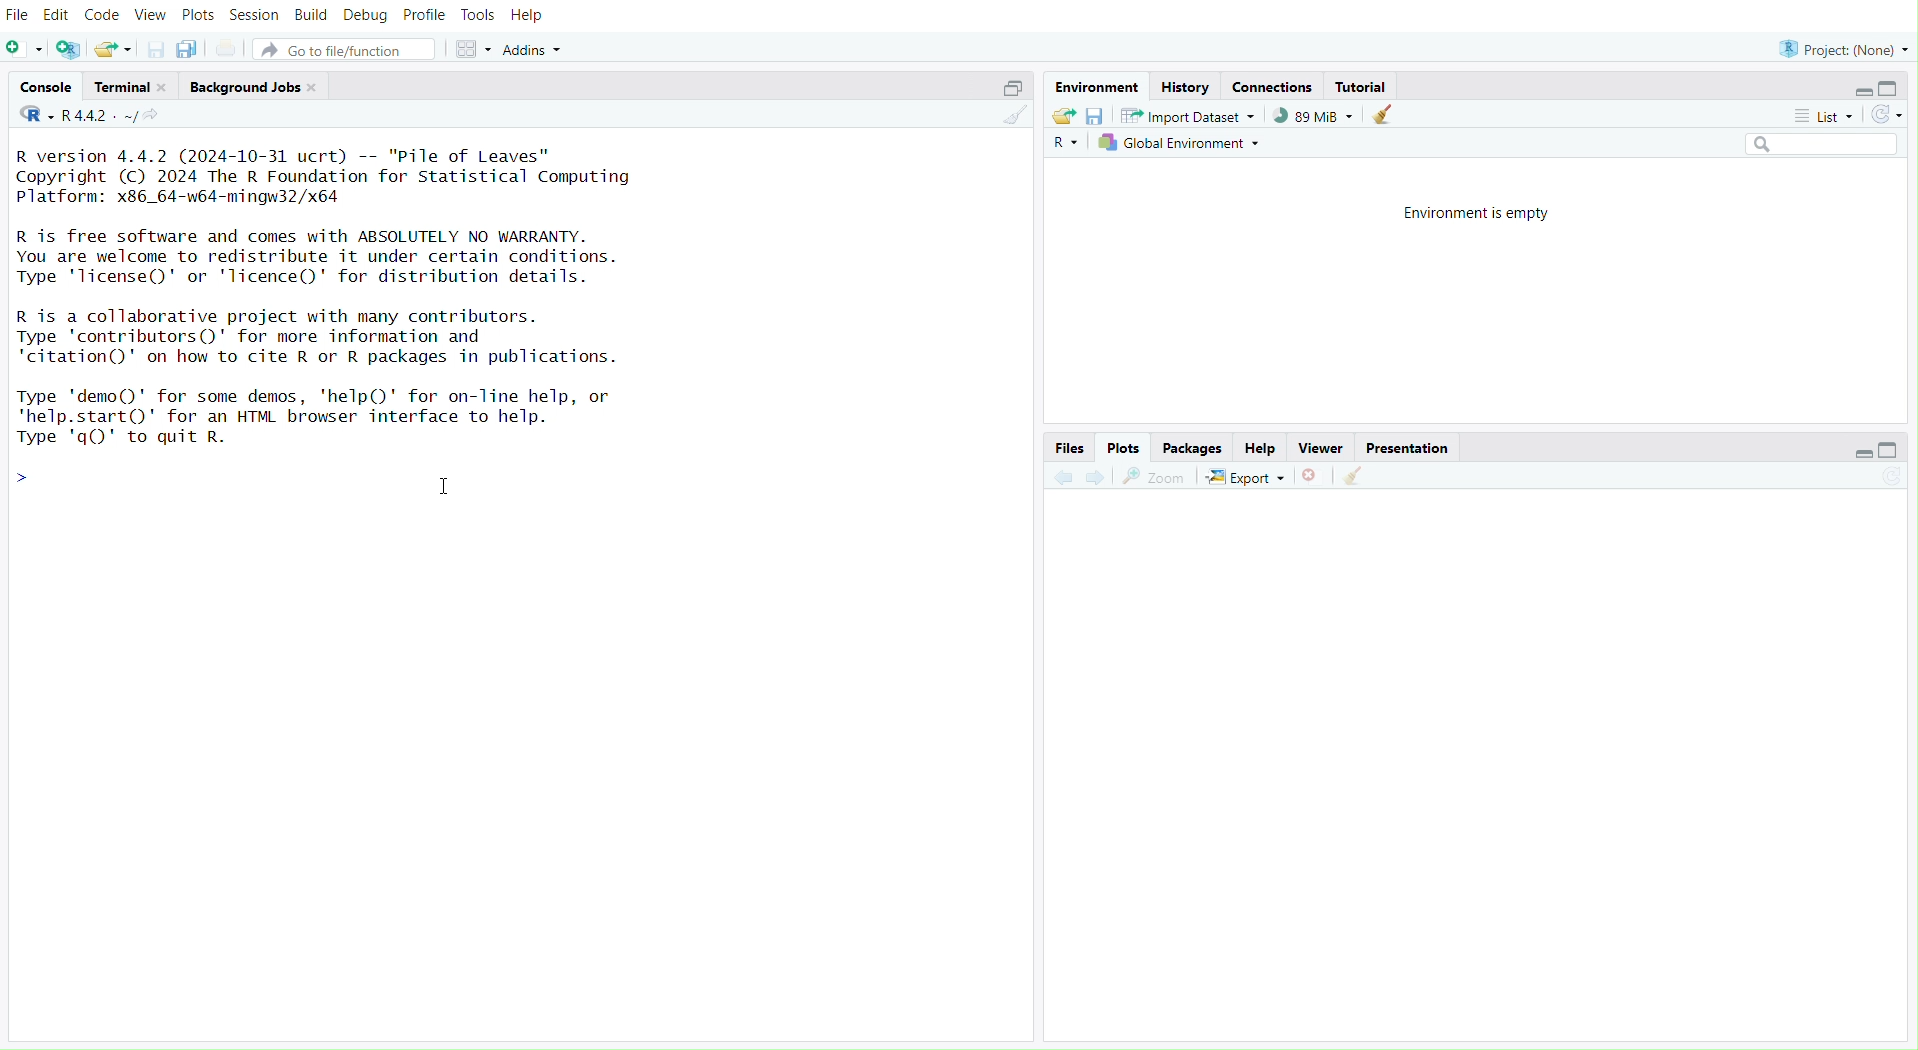 This screenshot has width=1918, height=1050. I want to click on Clear Console (Ctrl + L), so click(1013, 122).